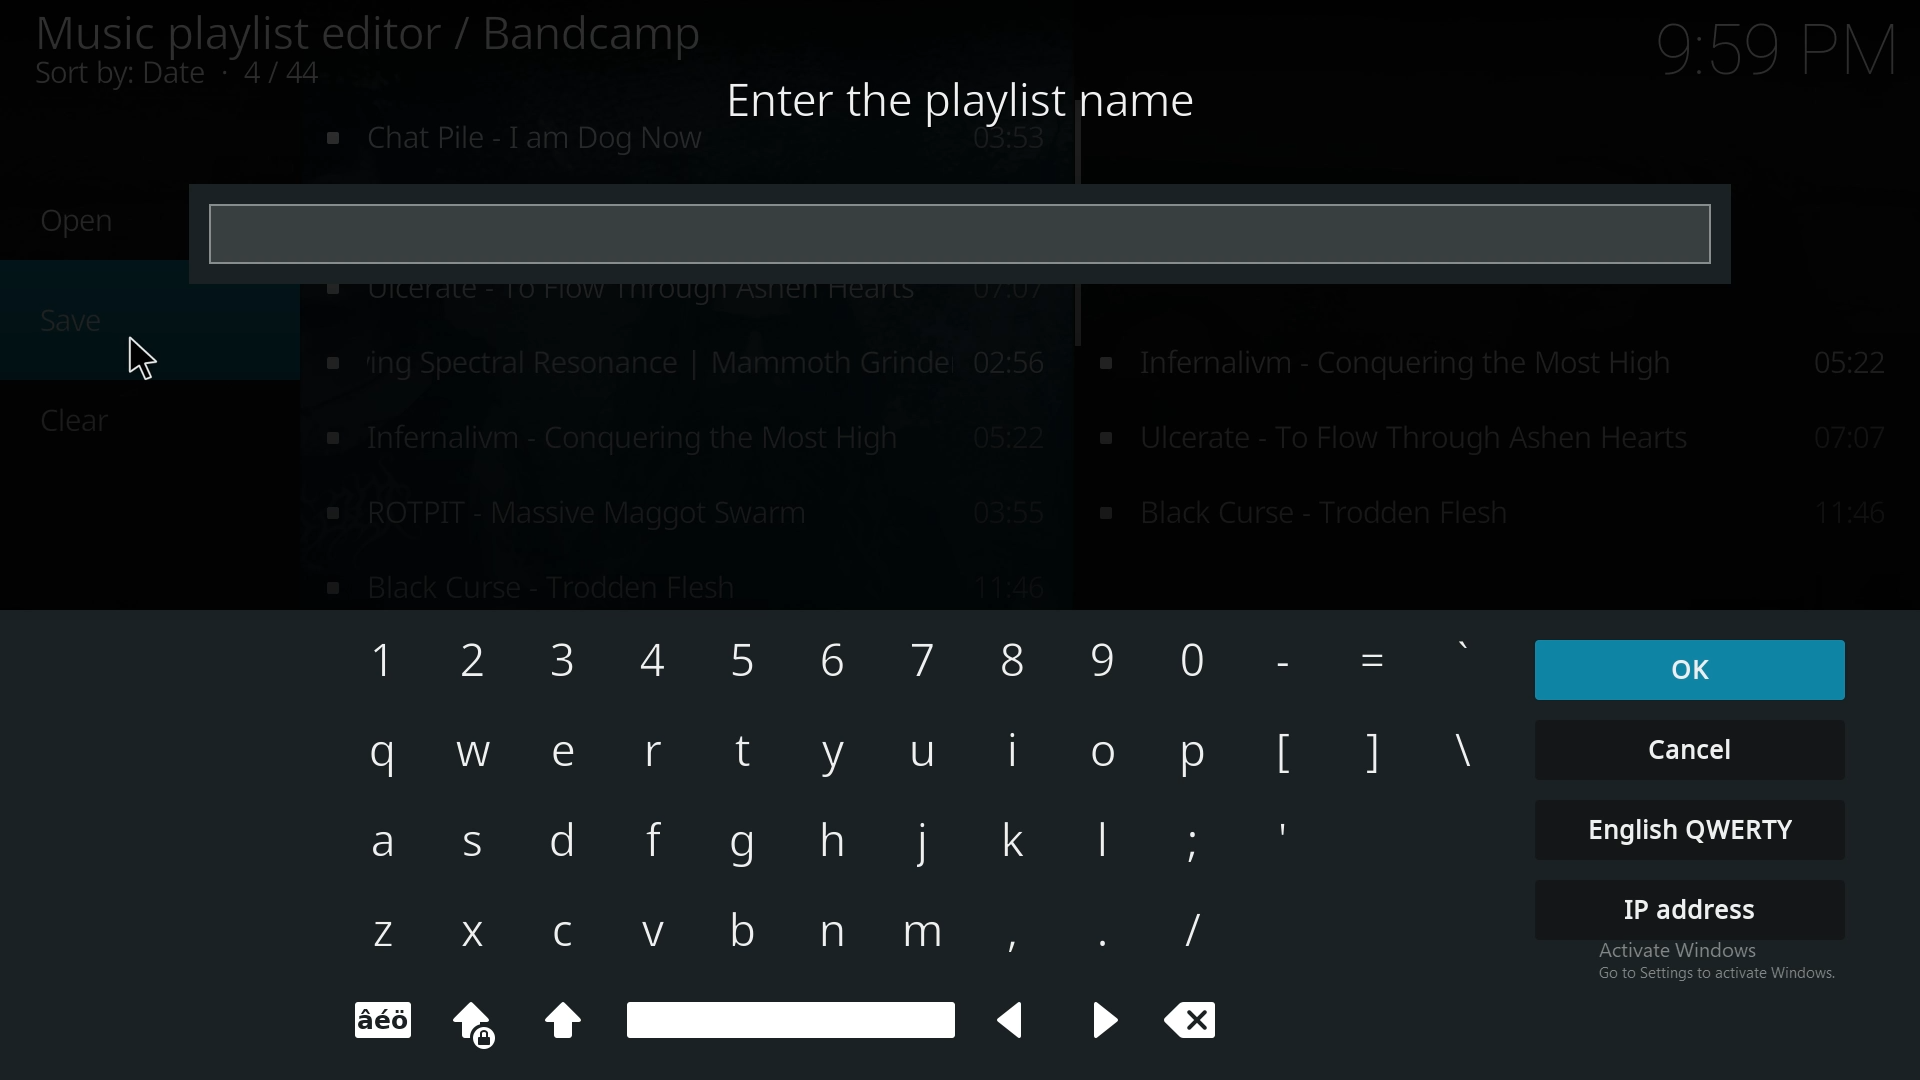  Describe the element at coordinates (585, 937) in the screenshot. I see `keyboard input` at that location.